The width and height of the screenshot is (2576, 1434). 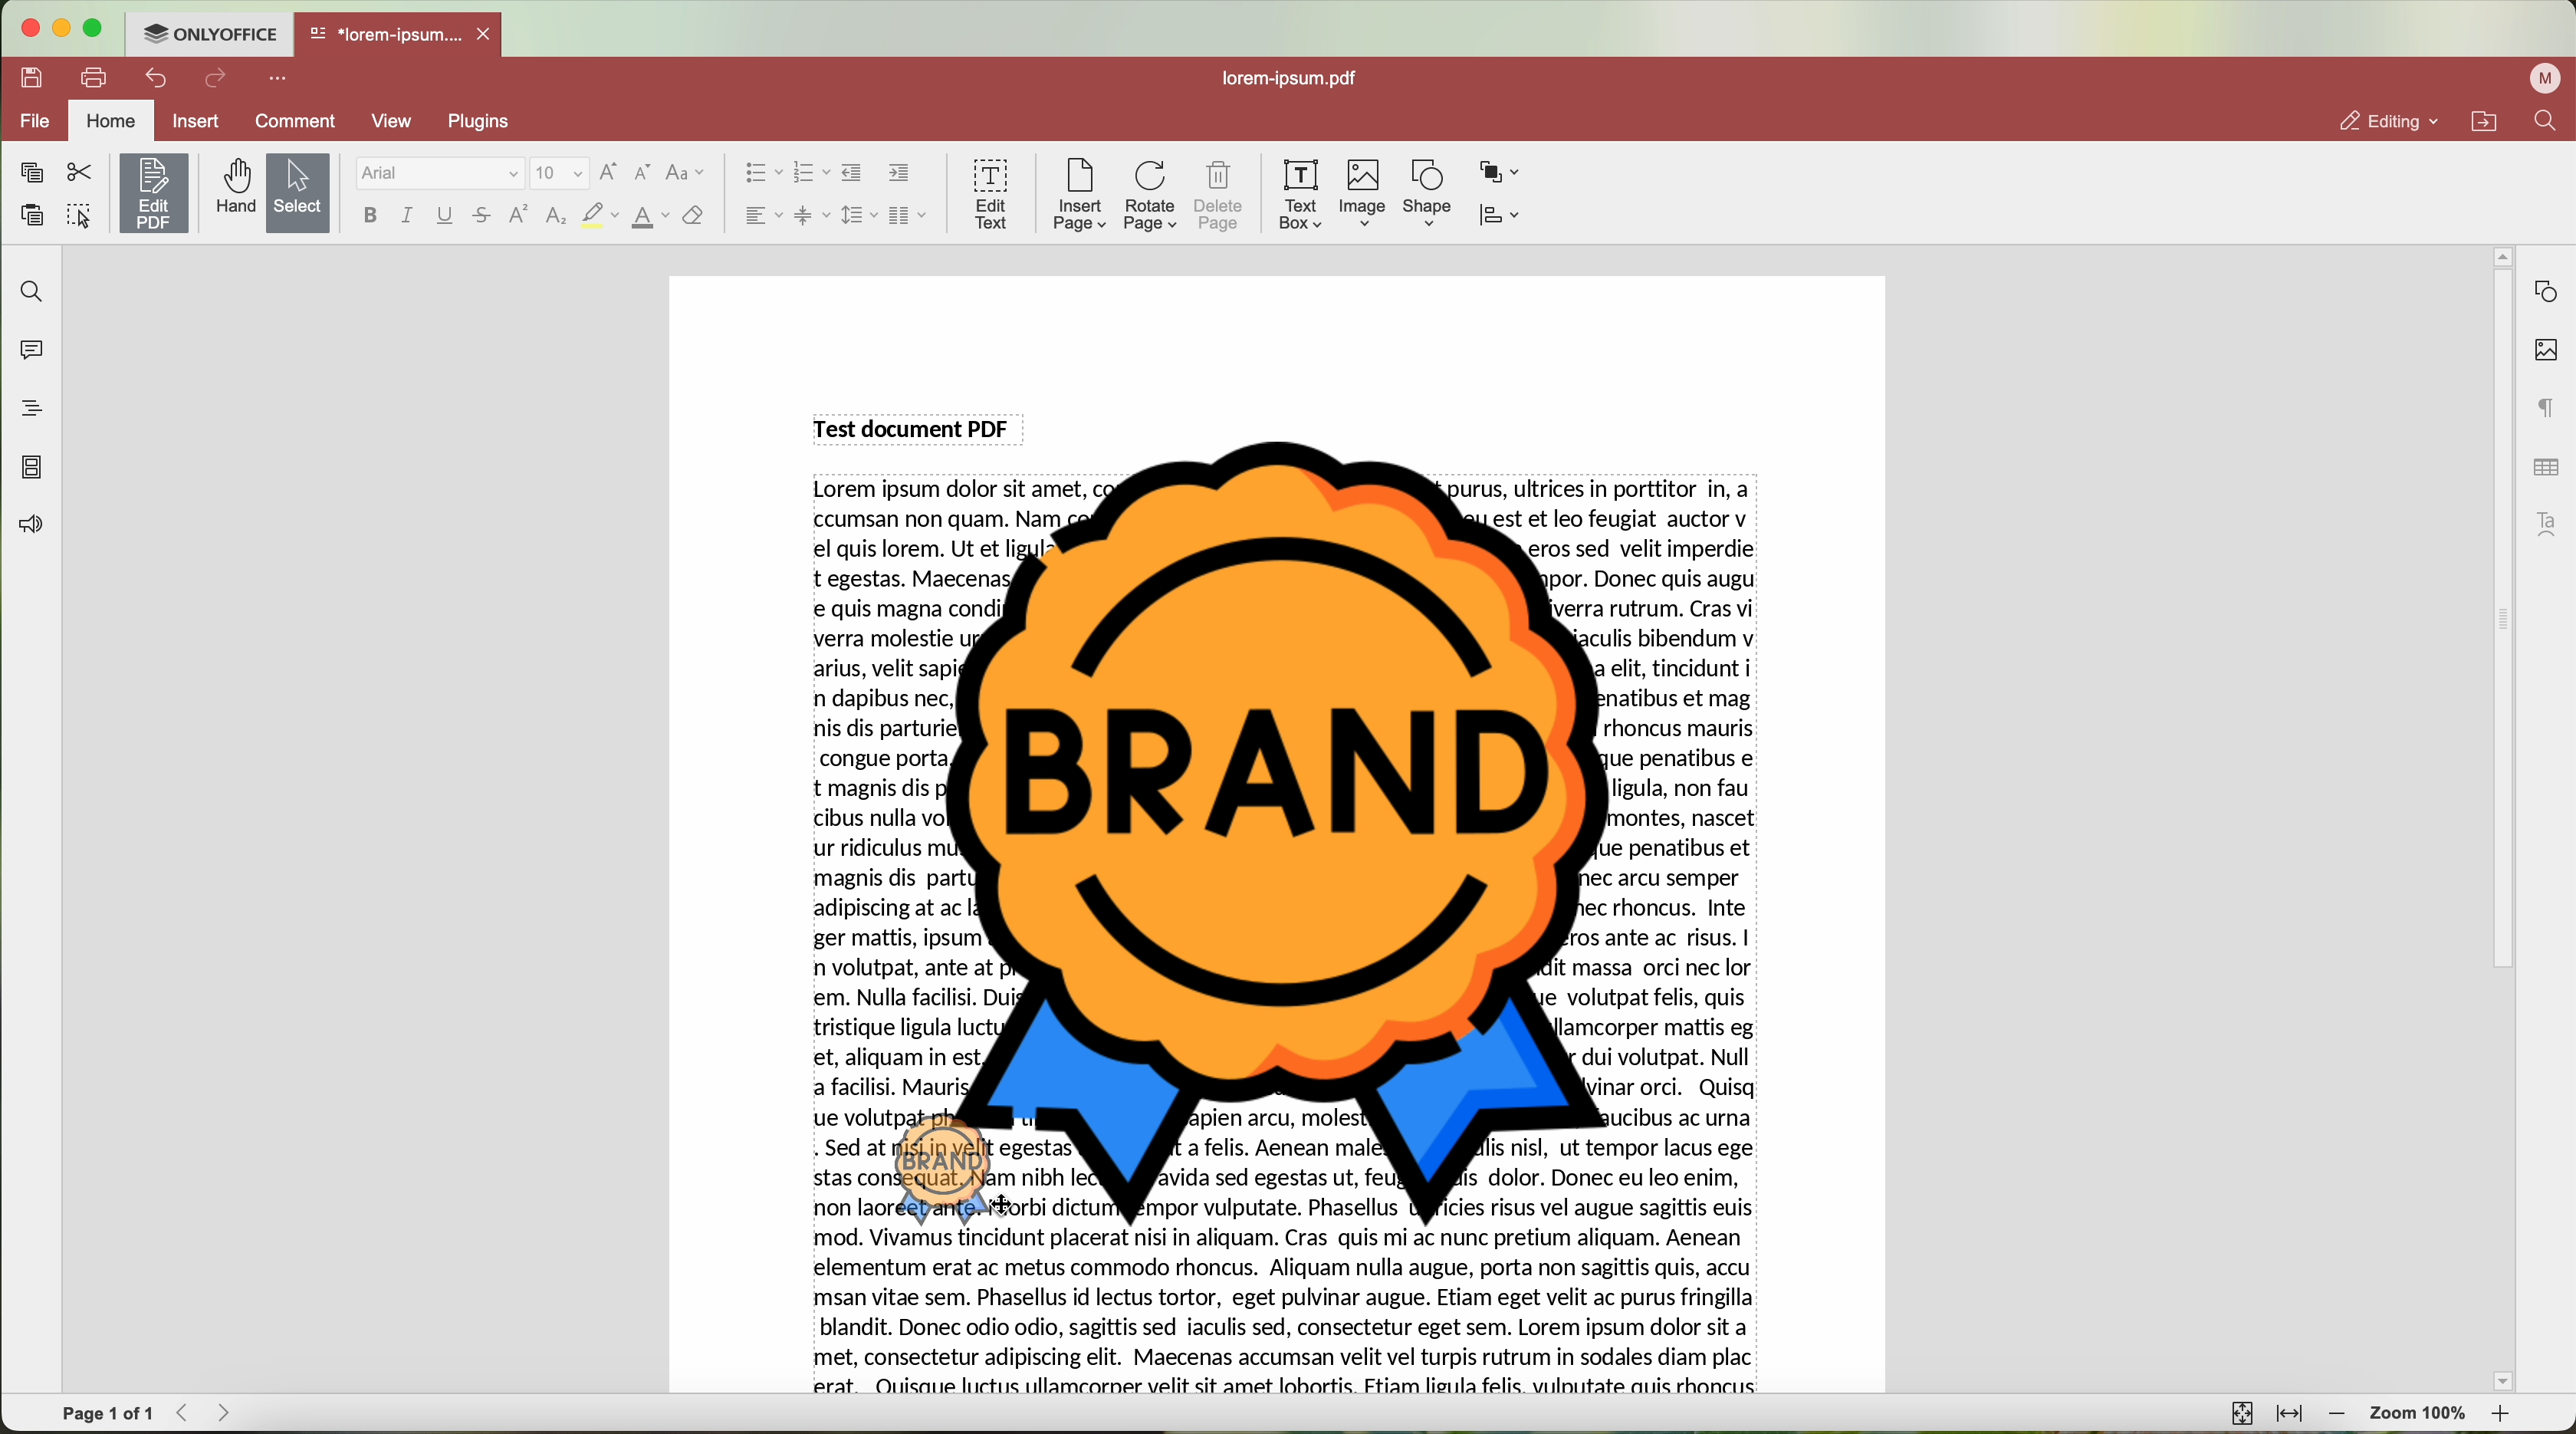 I want to click on arrange shape, so click(x=1500, y=173).